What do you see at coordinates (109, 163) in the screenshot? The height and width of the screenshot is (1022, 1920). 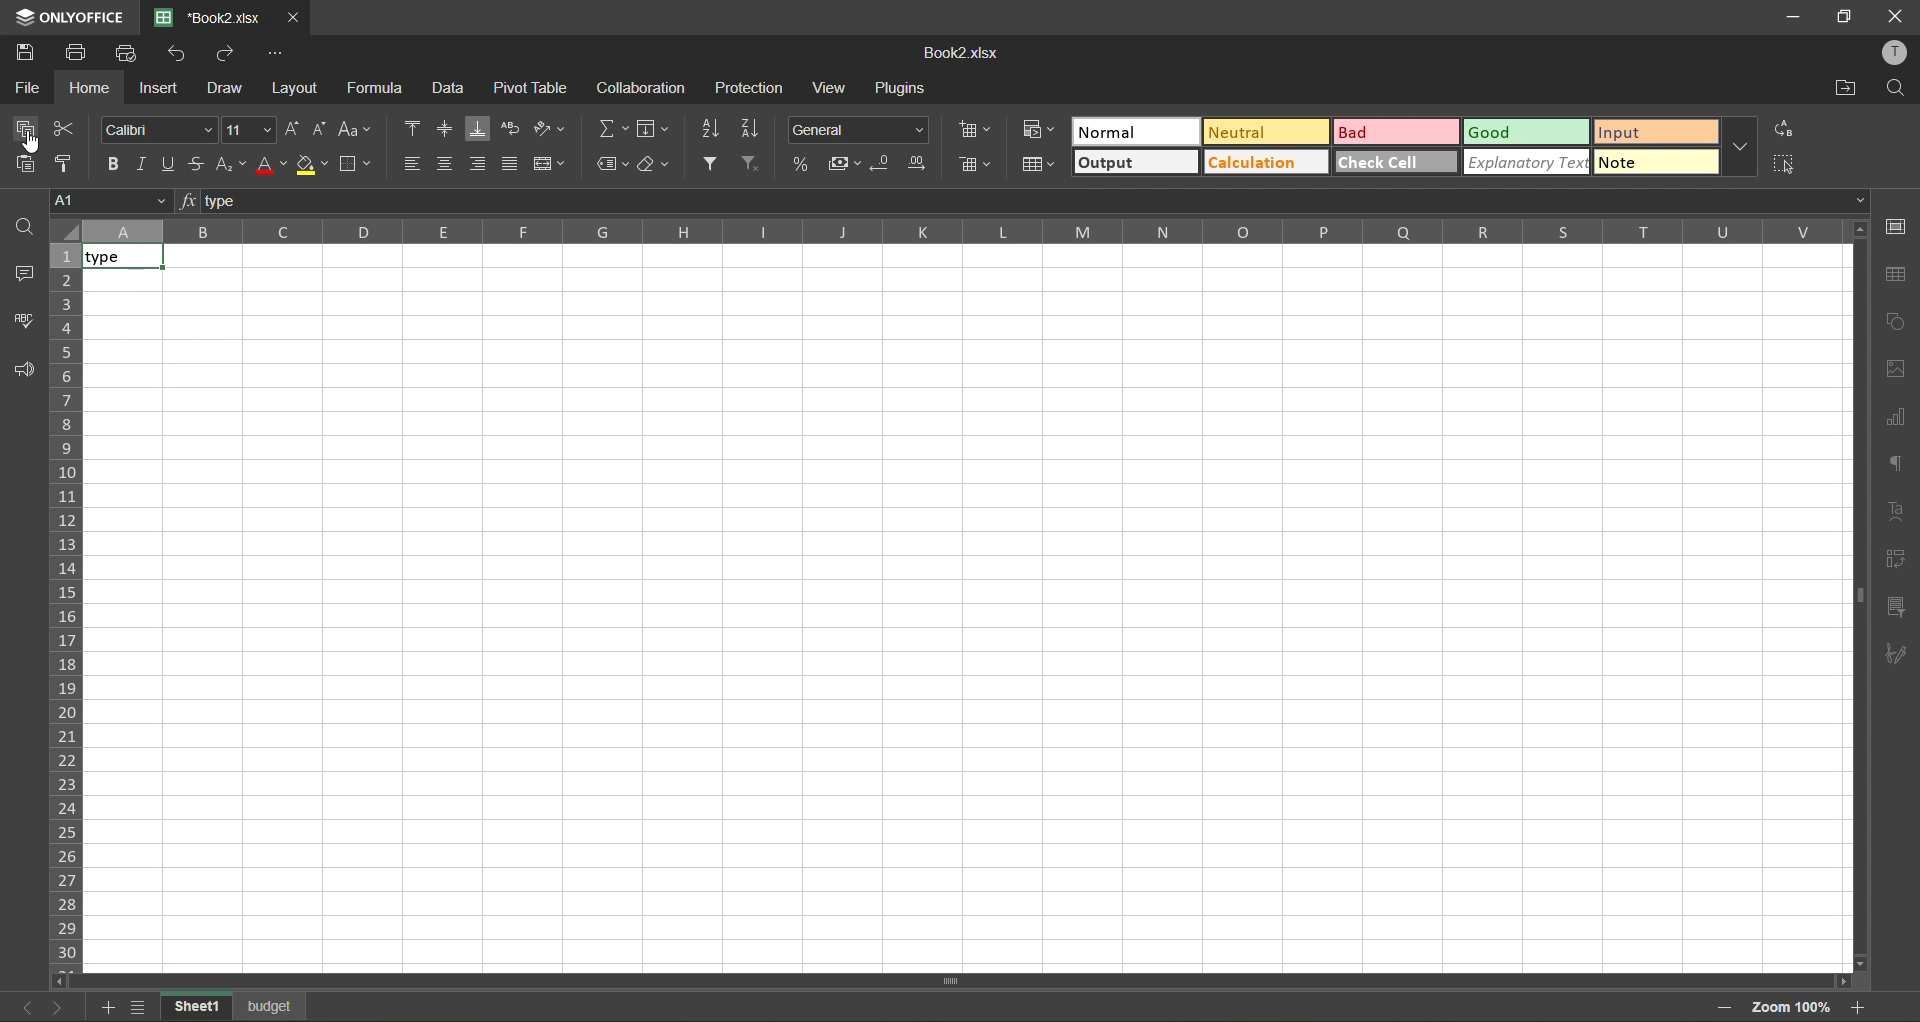 I see `bold` at bounding box center [109, 163].